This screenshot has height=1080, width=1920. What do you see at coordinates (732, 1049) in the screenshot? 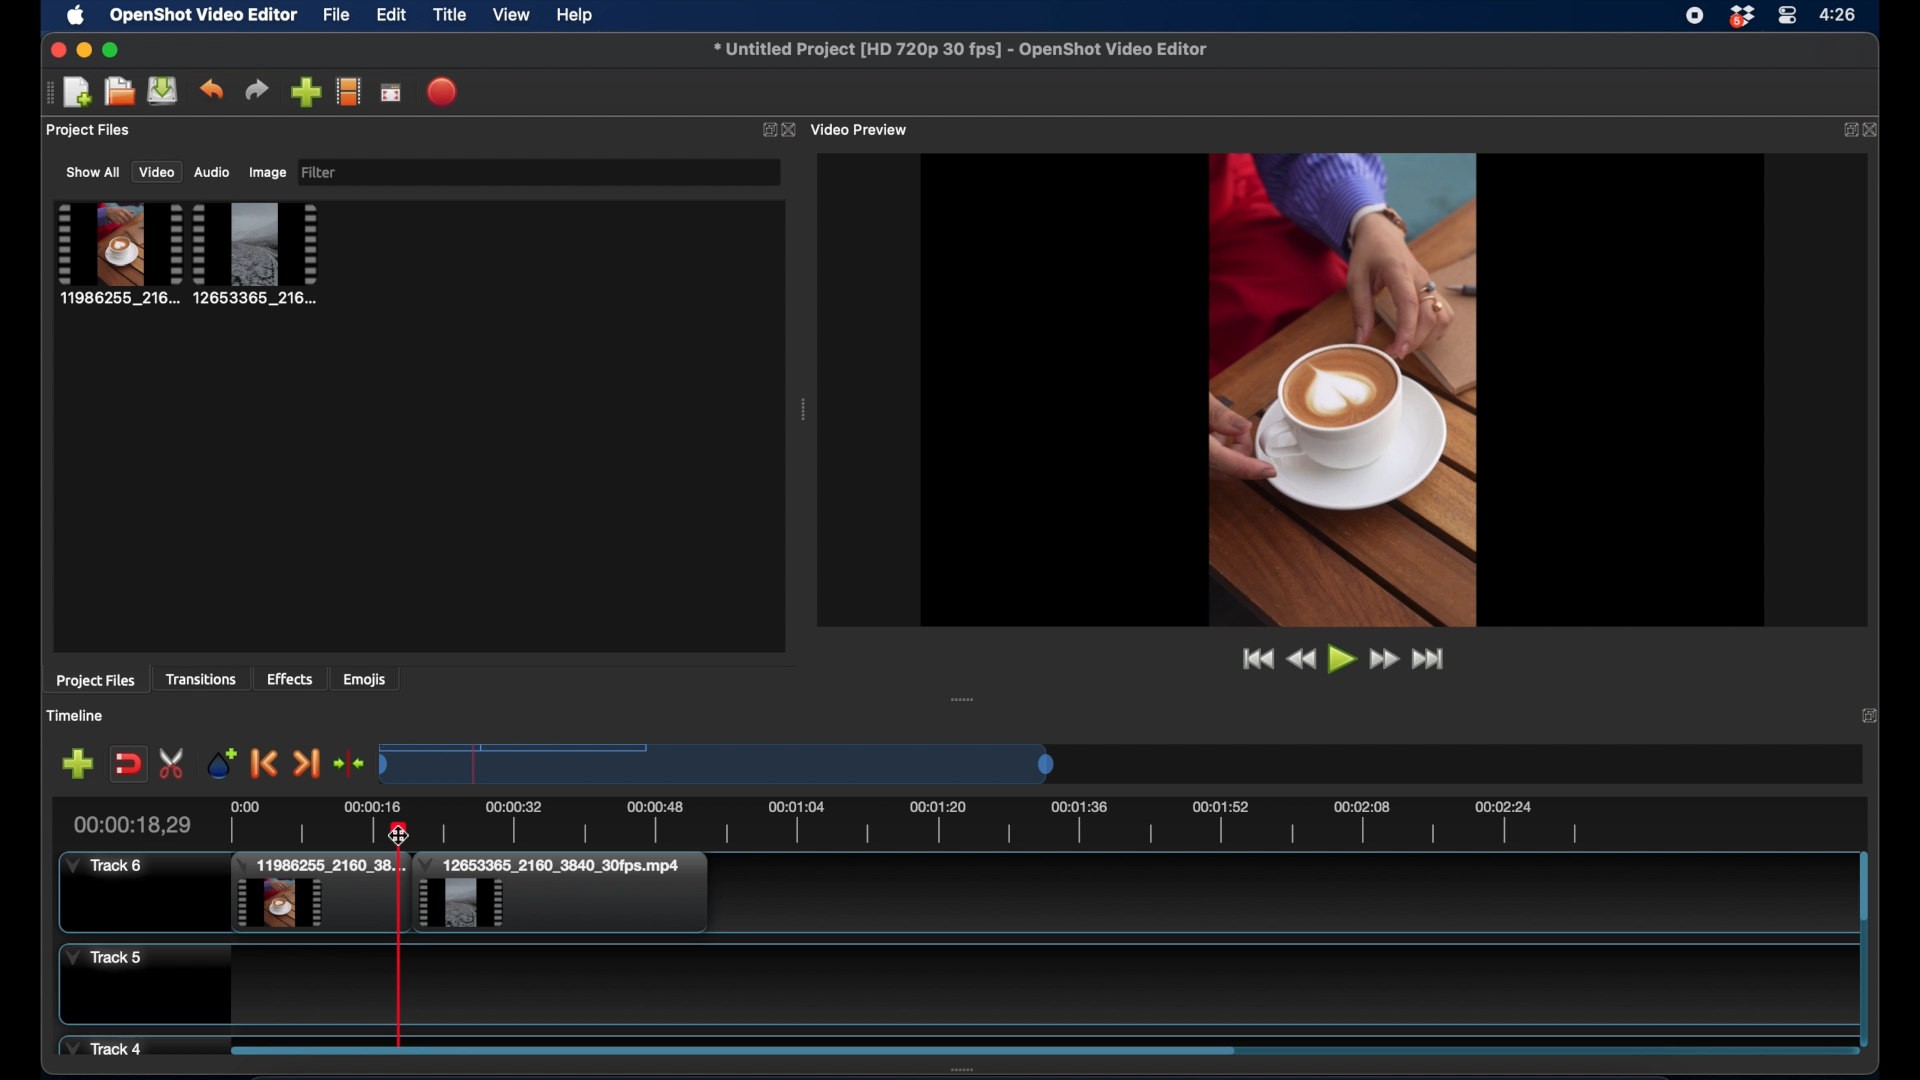
I see `scroll bar` at bounding box center [732, 1049].